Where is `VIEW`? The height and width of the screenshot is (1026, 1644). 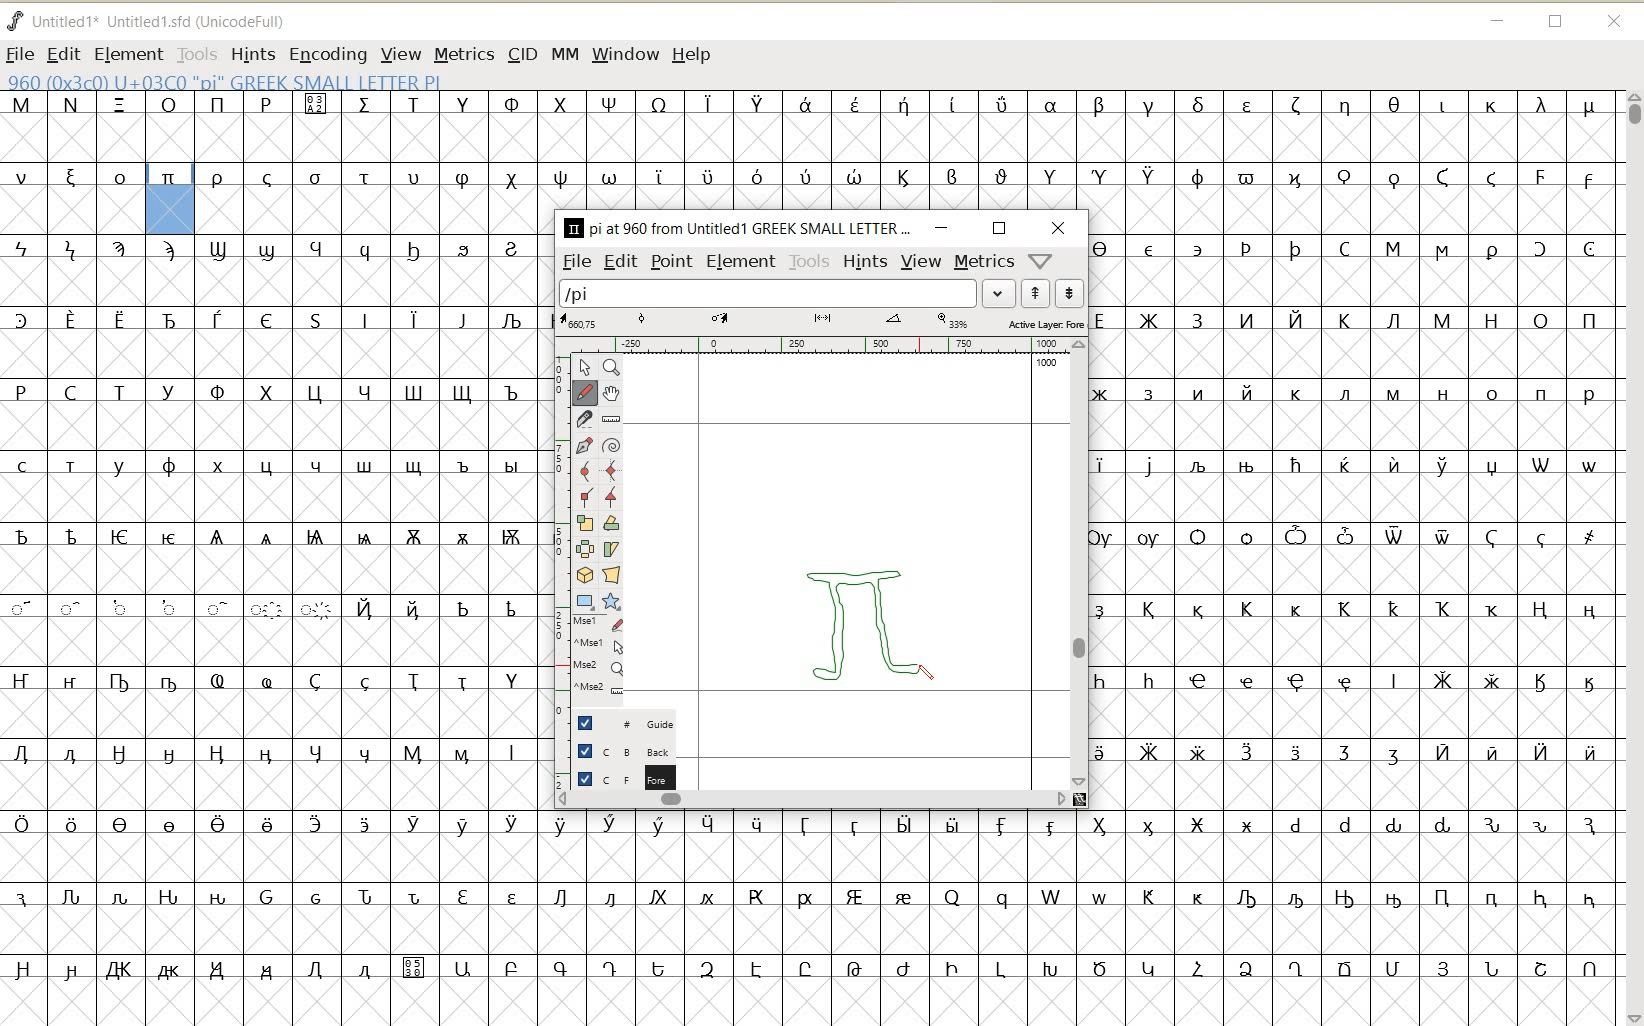
VIEW is located at coordinates (921, 262).